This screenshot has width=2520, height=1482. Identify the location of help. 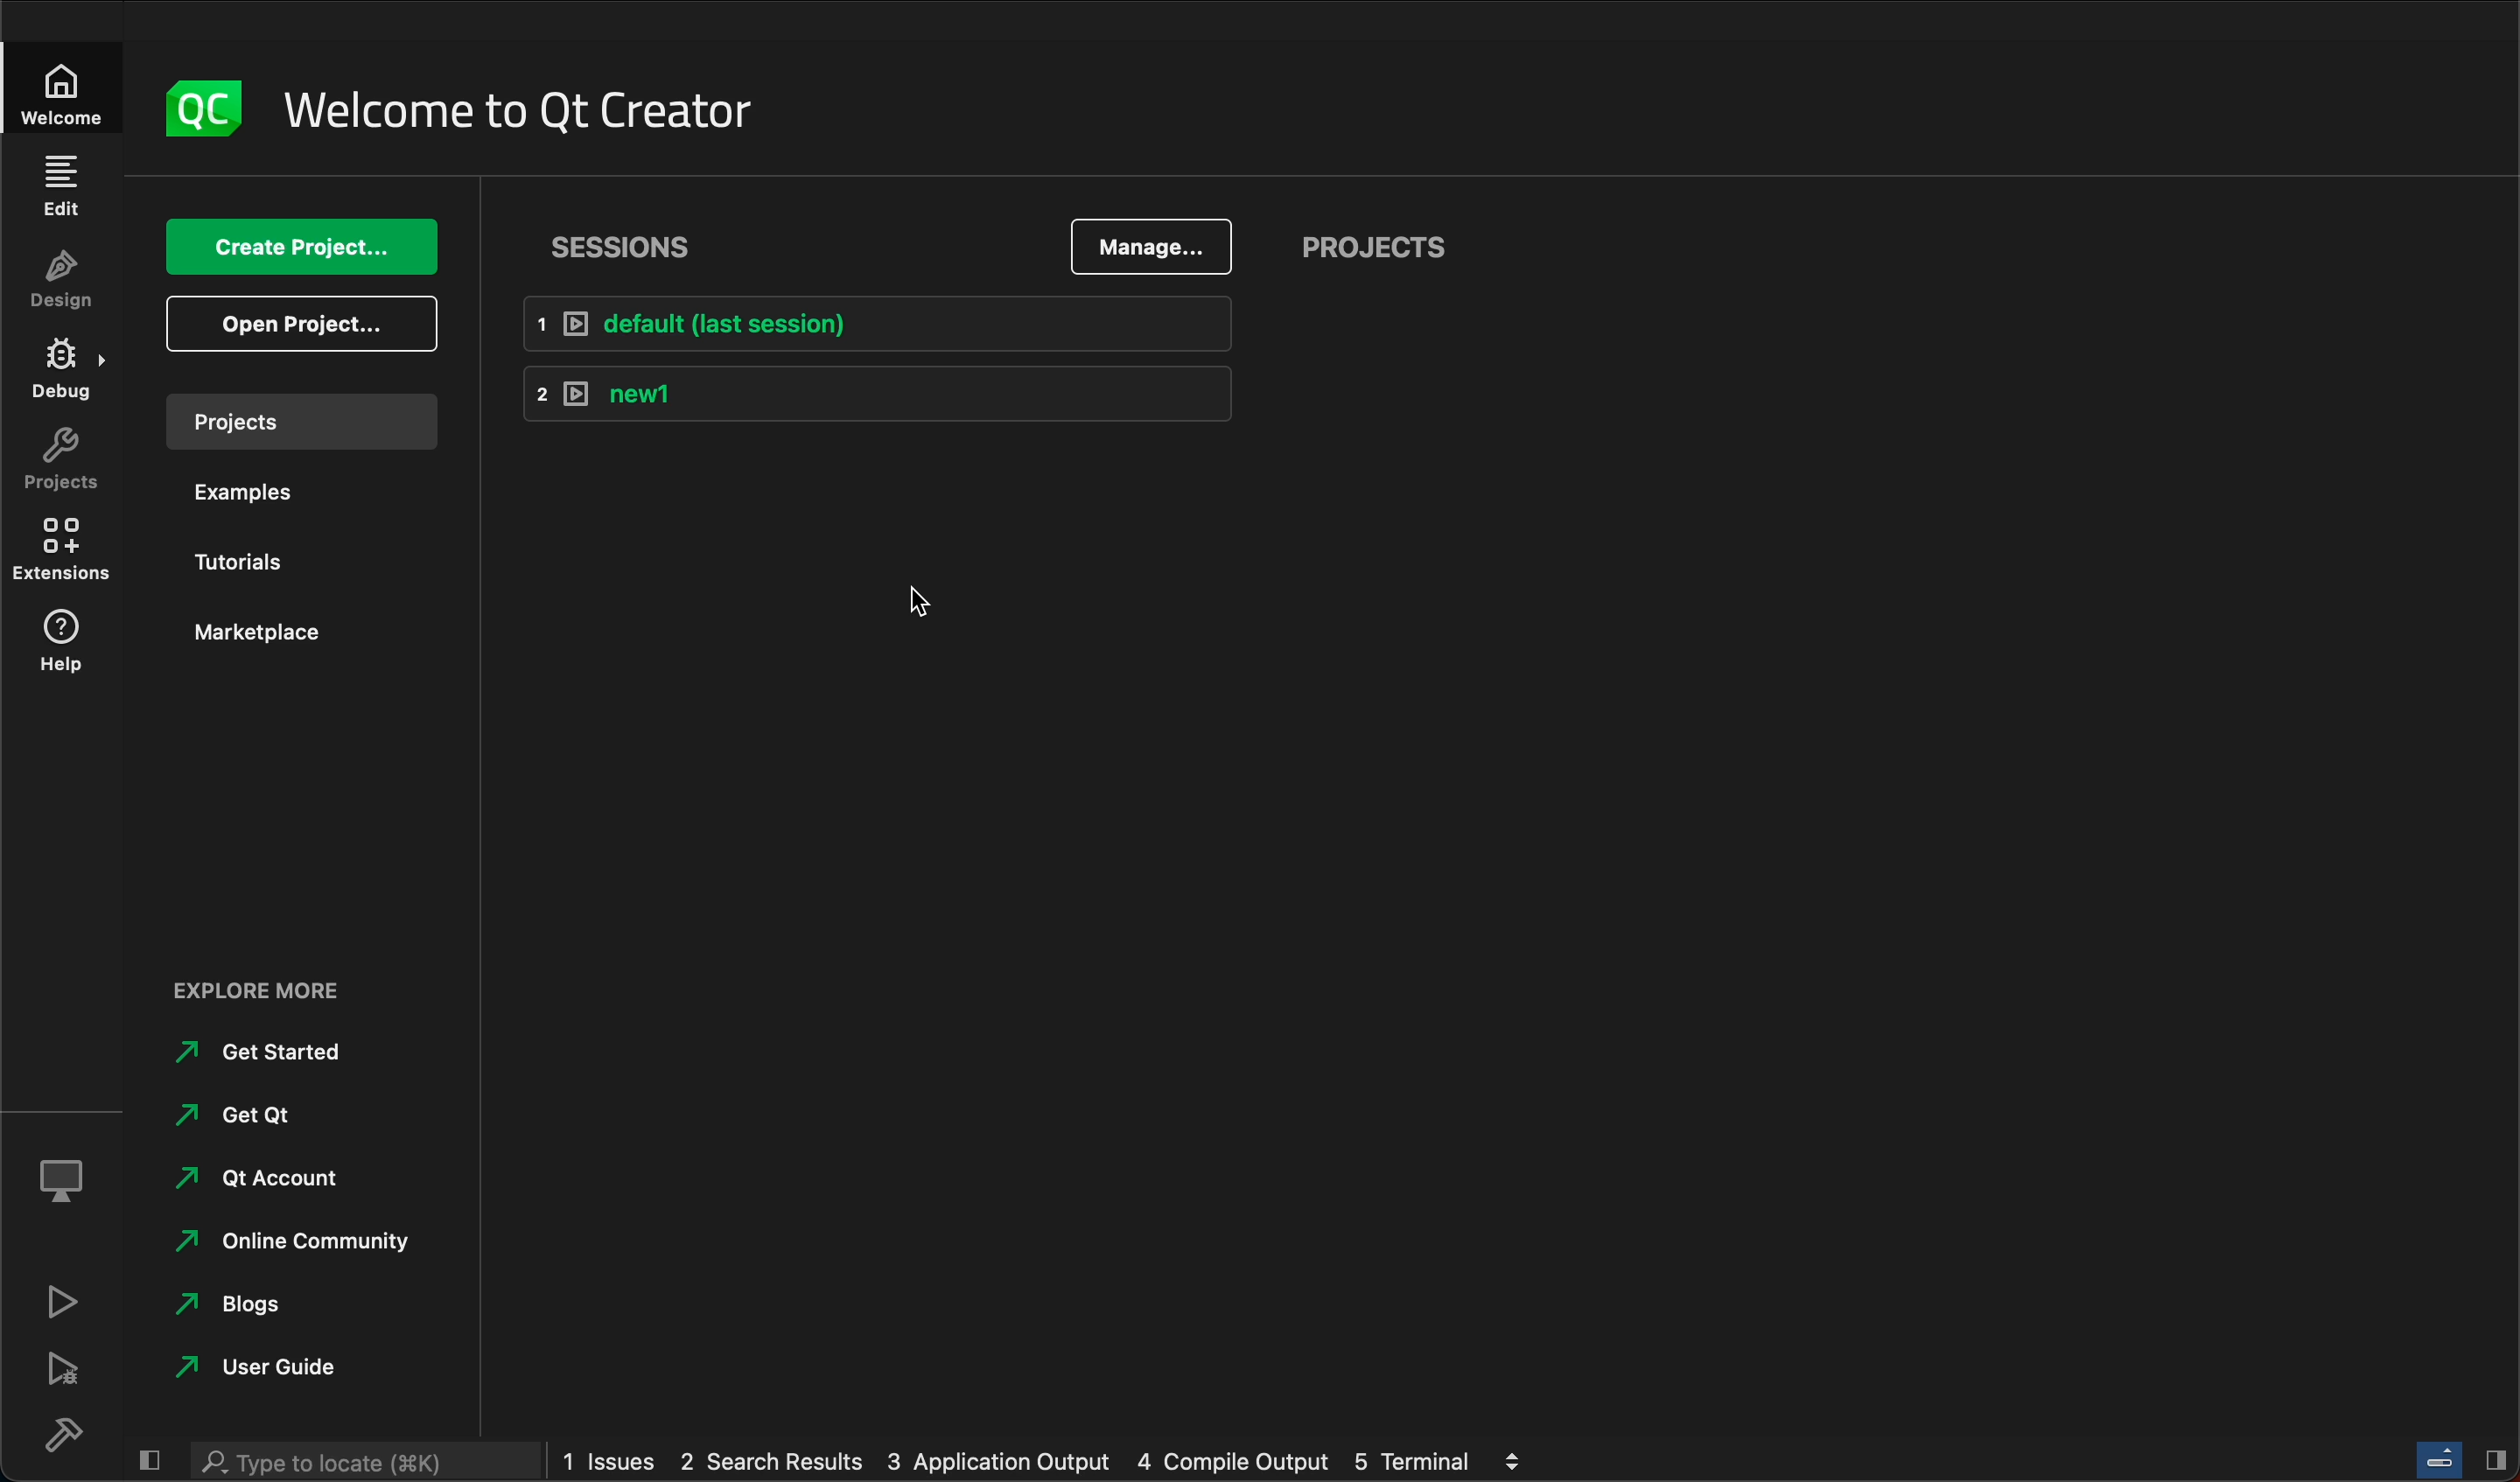
(65, 650).